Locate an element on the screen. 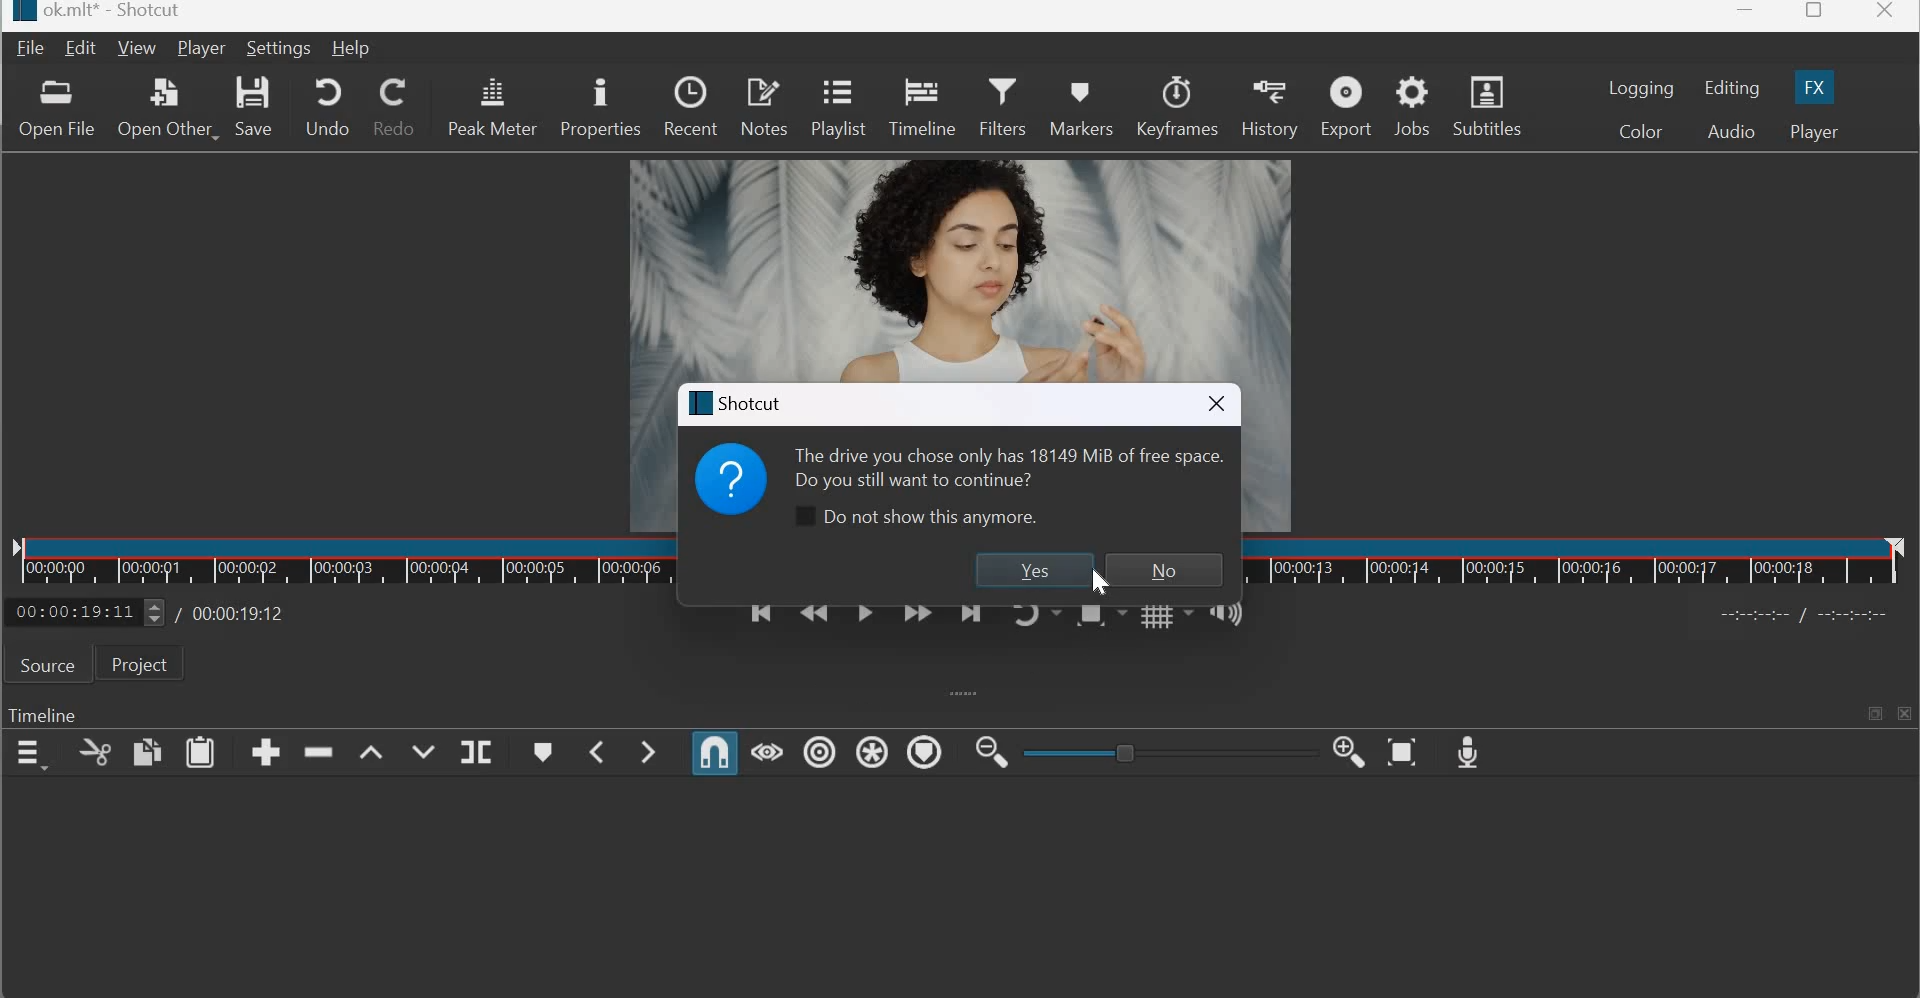 This screenshot has width=1920, height=998. Timeline is located at coordinates (42, 717).